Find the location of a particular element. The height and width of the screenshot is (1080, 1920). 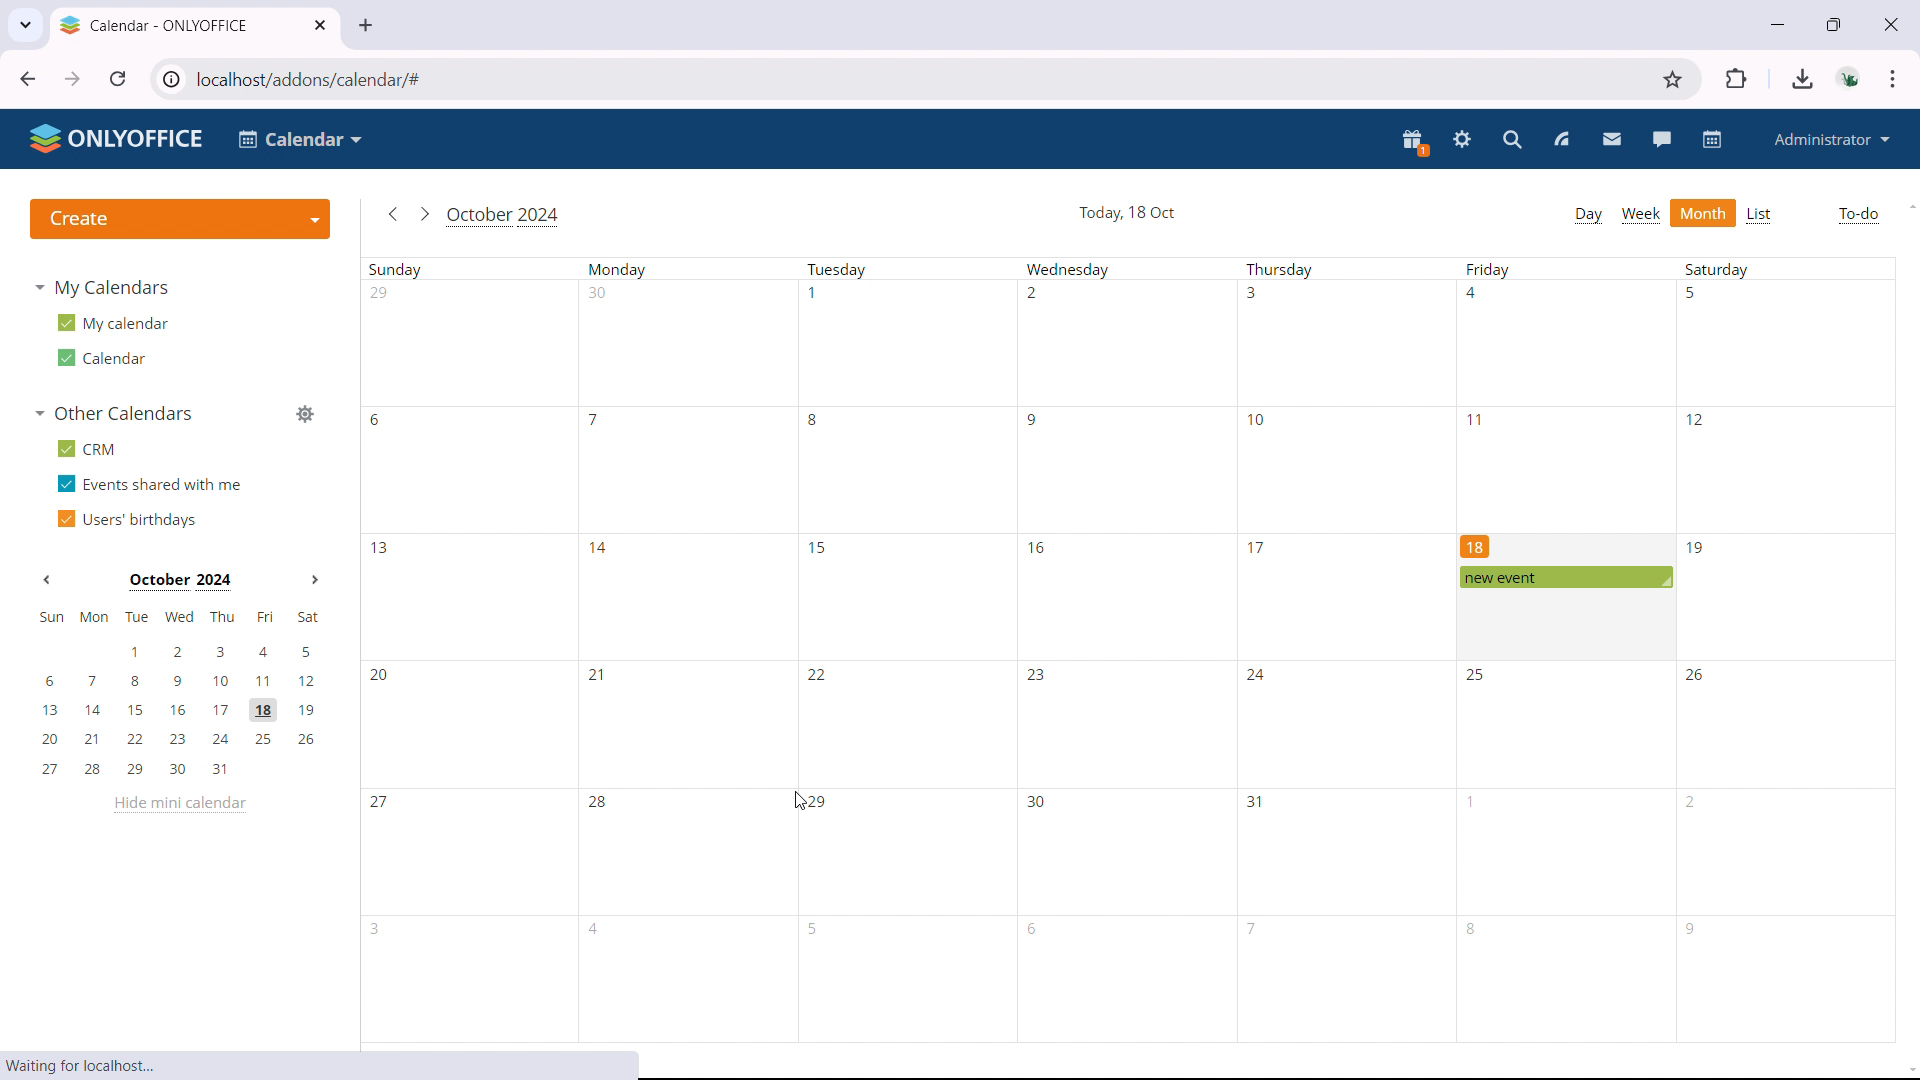

7 is located at coordinates (1253, 927).